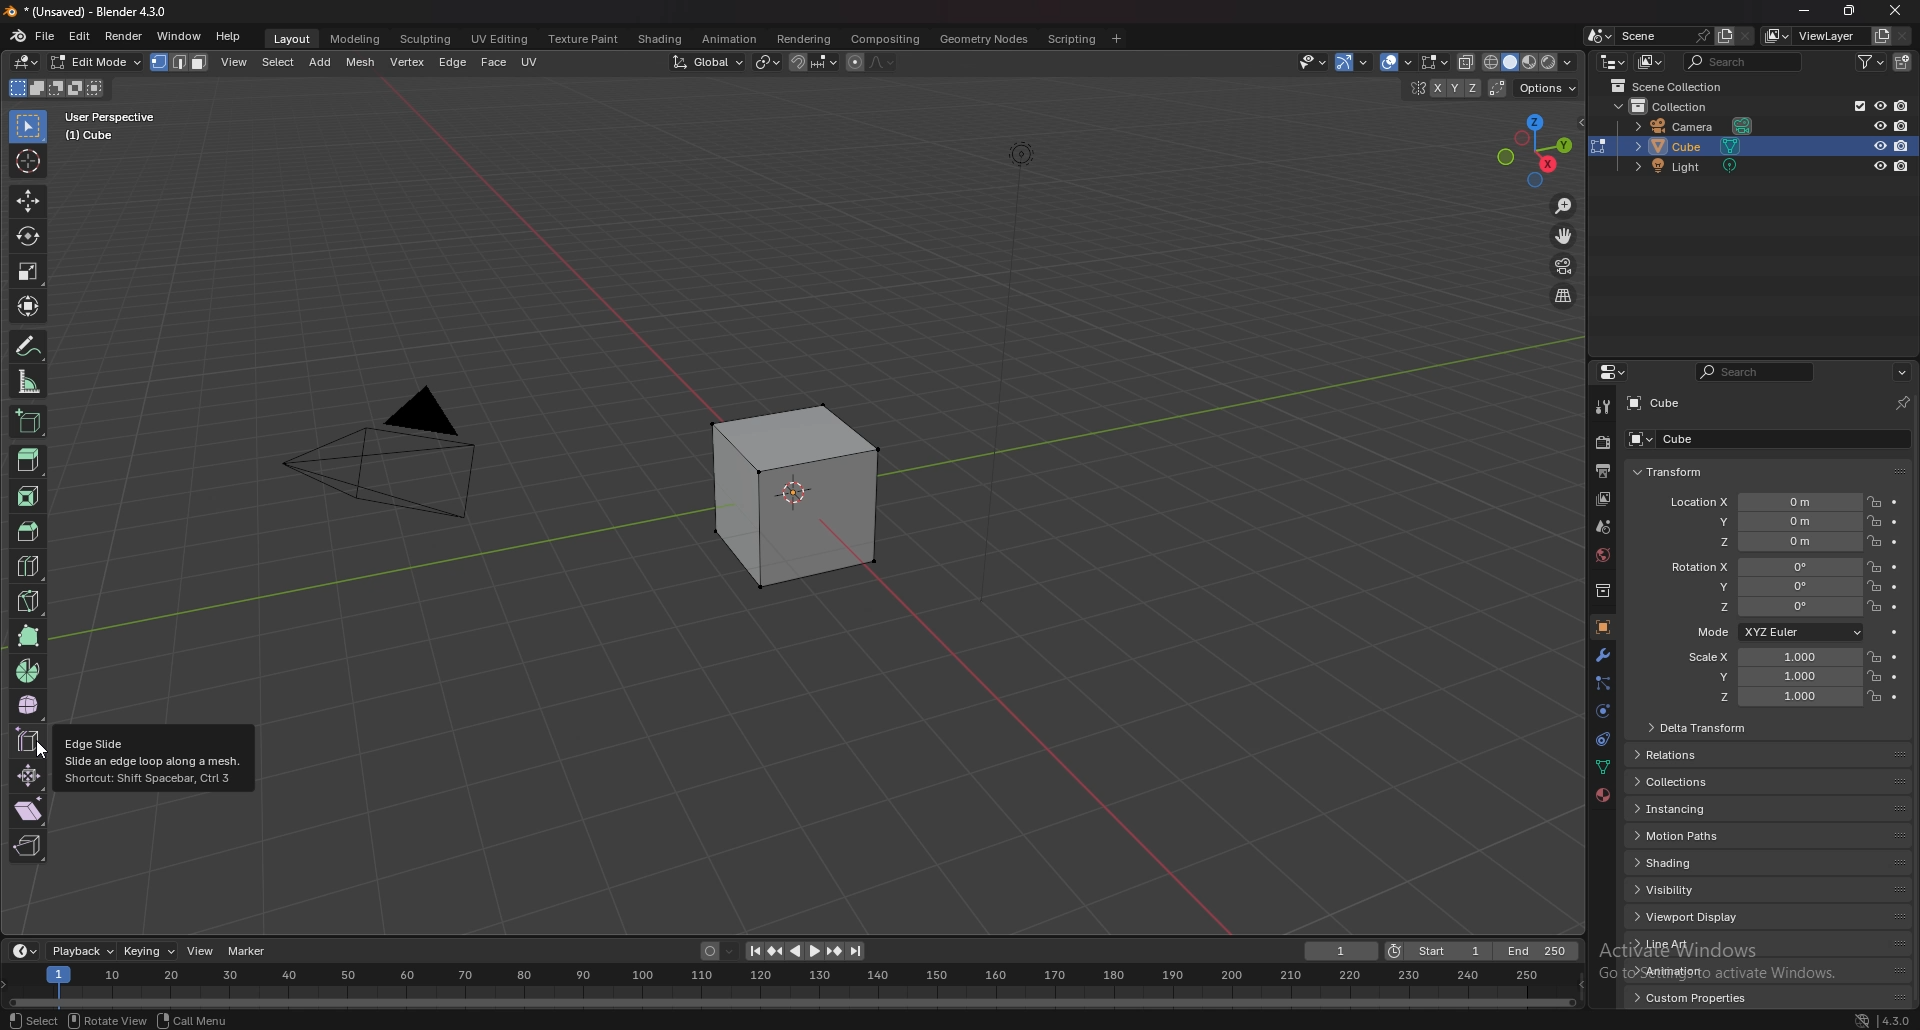 The width and height of the screenshot is (1920, 1030). I want to click on lock, so click(1873, 541).